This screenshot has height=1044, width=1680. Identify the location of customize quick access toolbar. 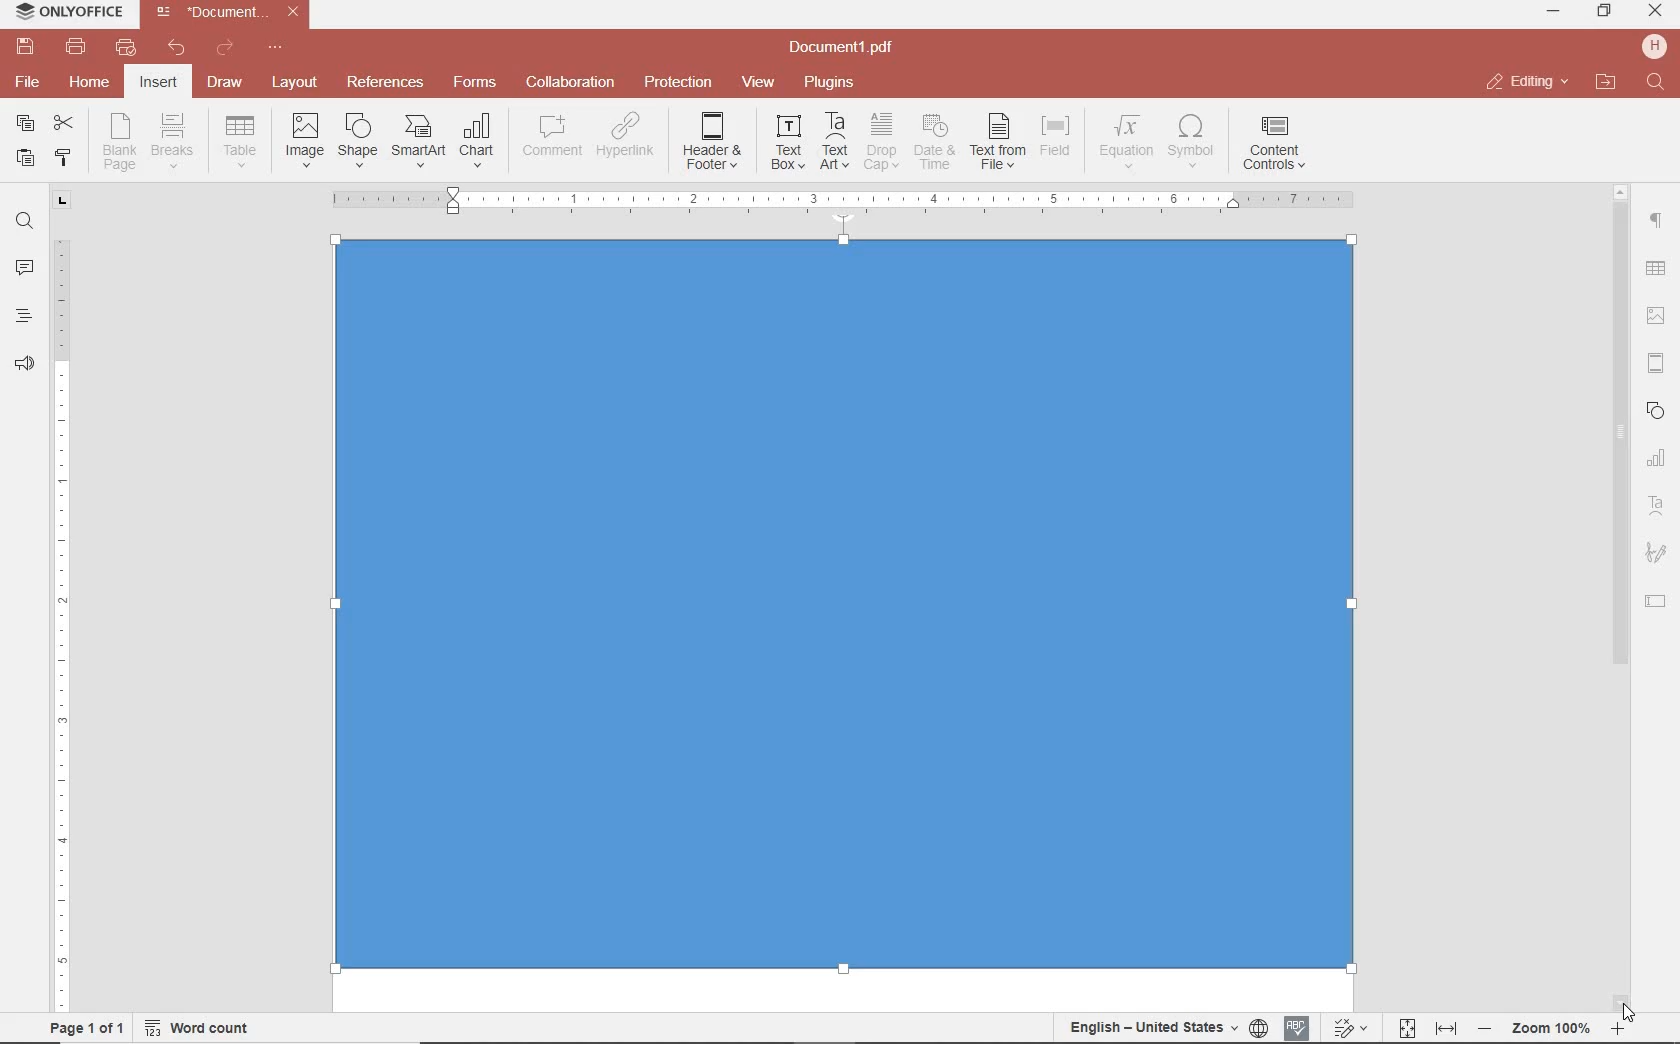
(275, 48).